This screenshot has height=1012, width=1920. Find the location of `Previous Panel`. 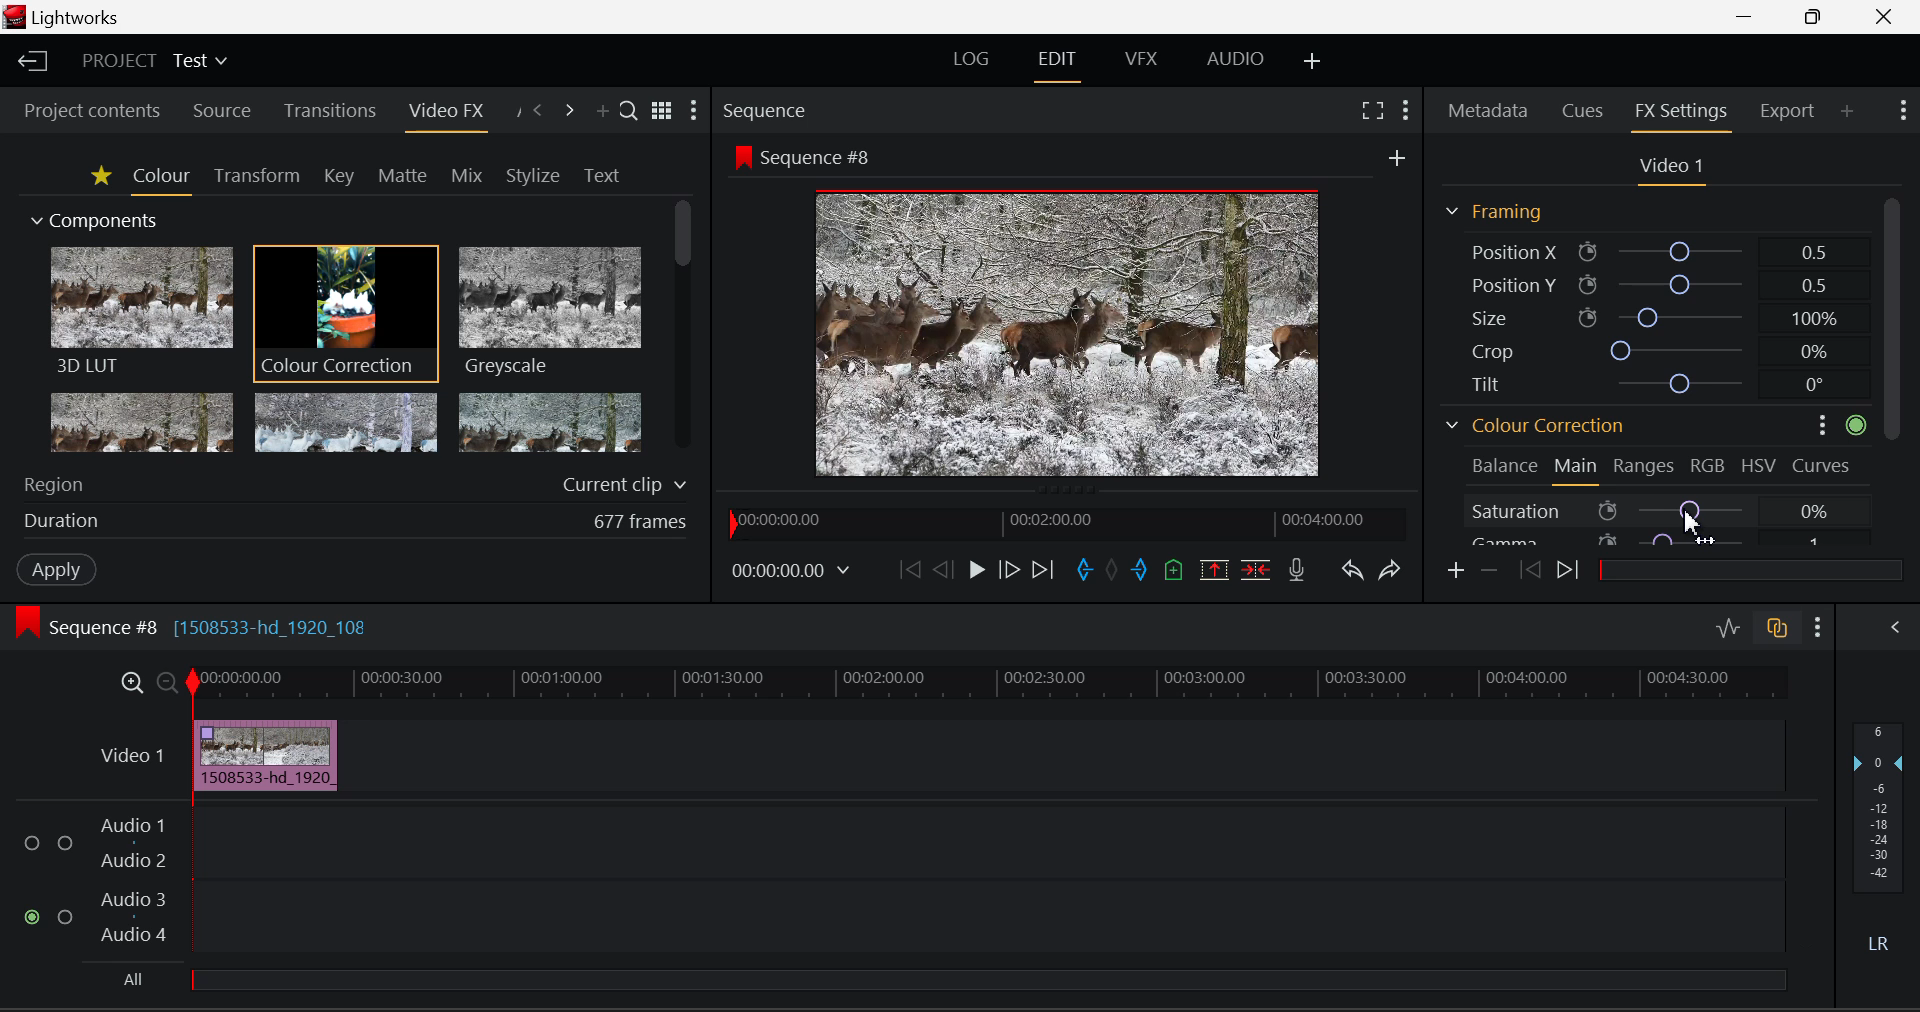

Previous Panel is located at coordinates (538, 109).